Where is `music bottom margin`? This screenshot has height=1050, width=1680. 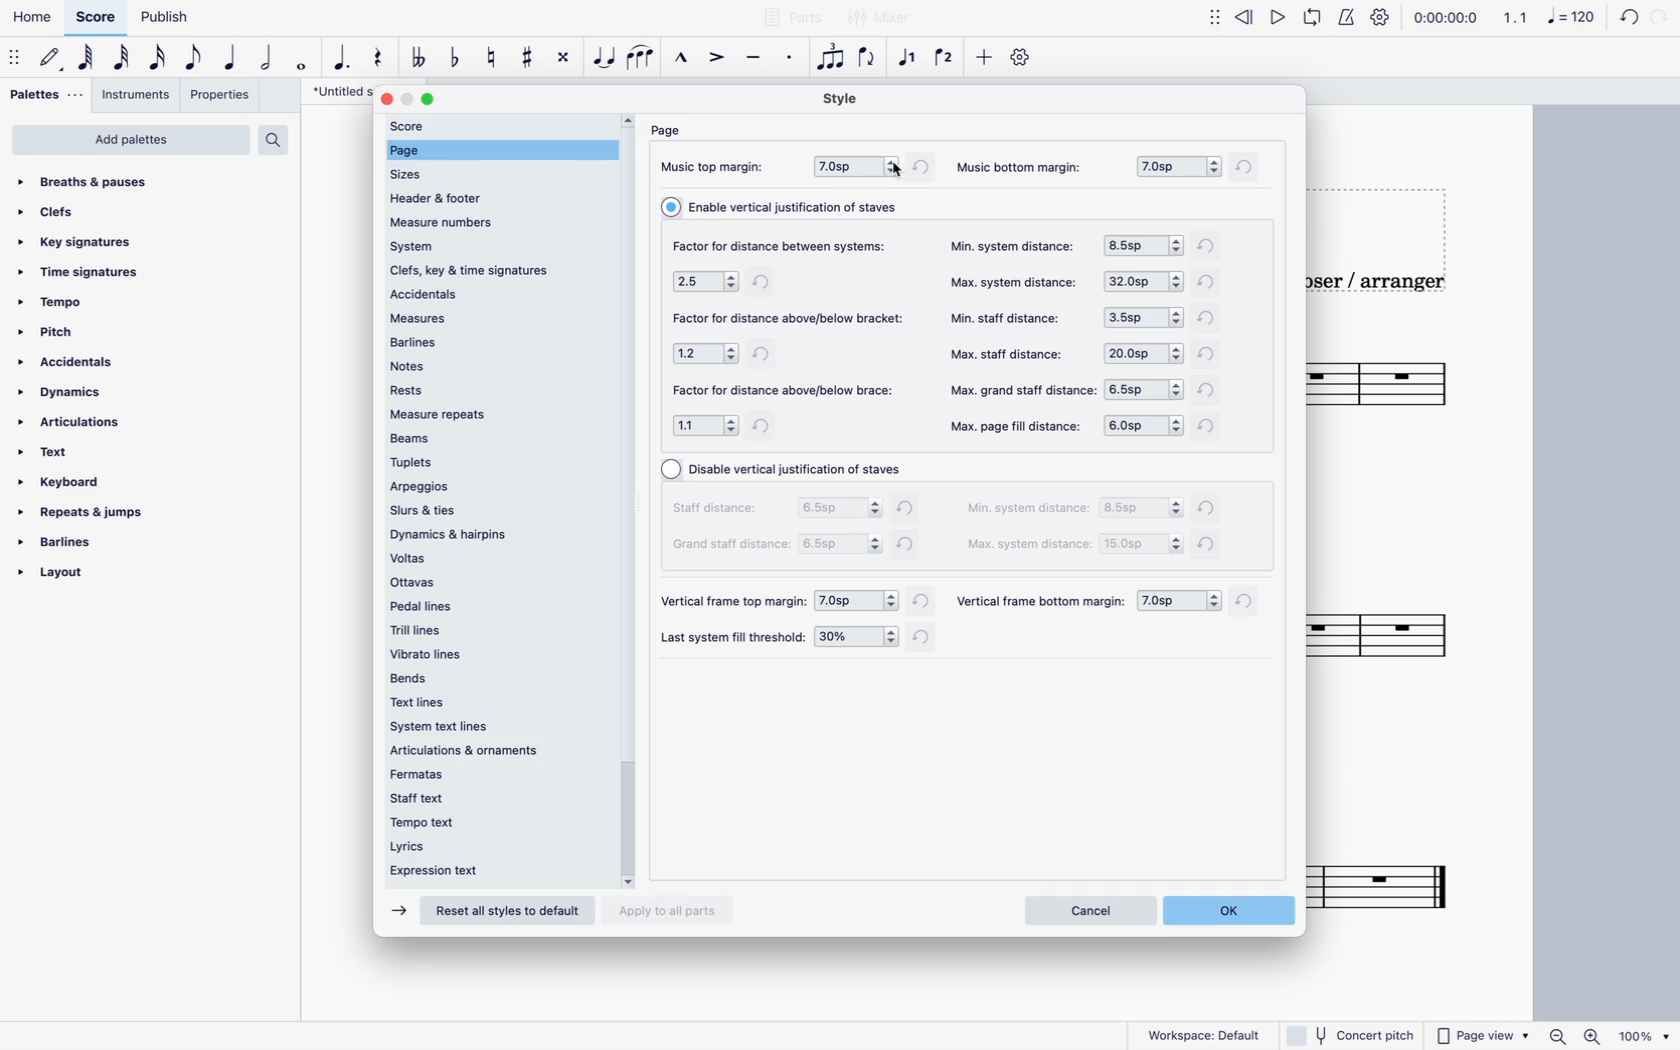 music bottom margin is located at coordinates (1023, 167).